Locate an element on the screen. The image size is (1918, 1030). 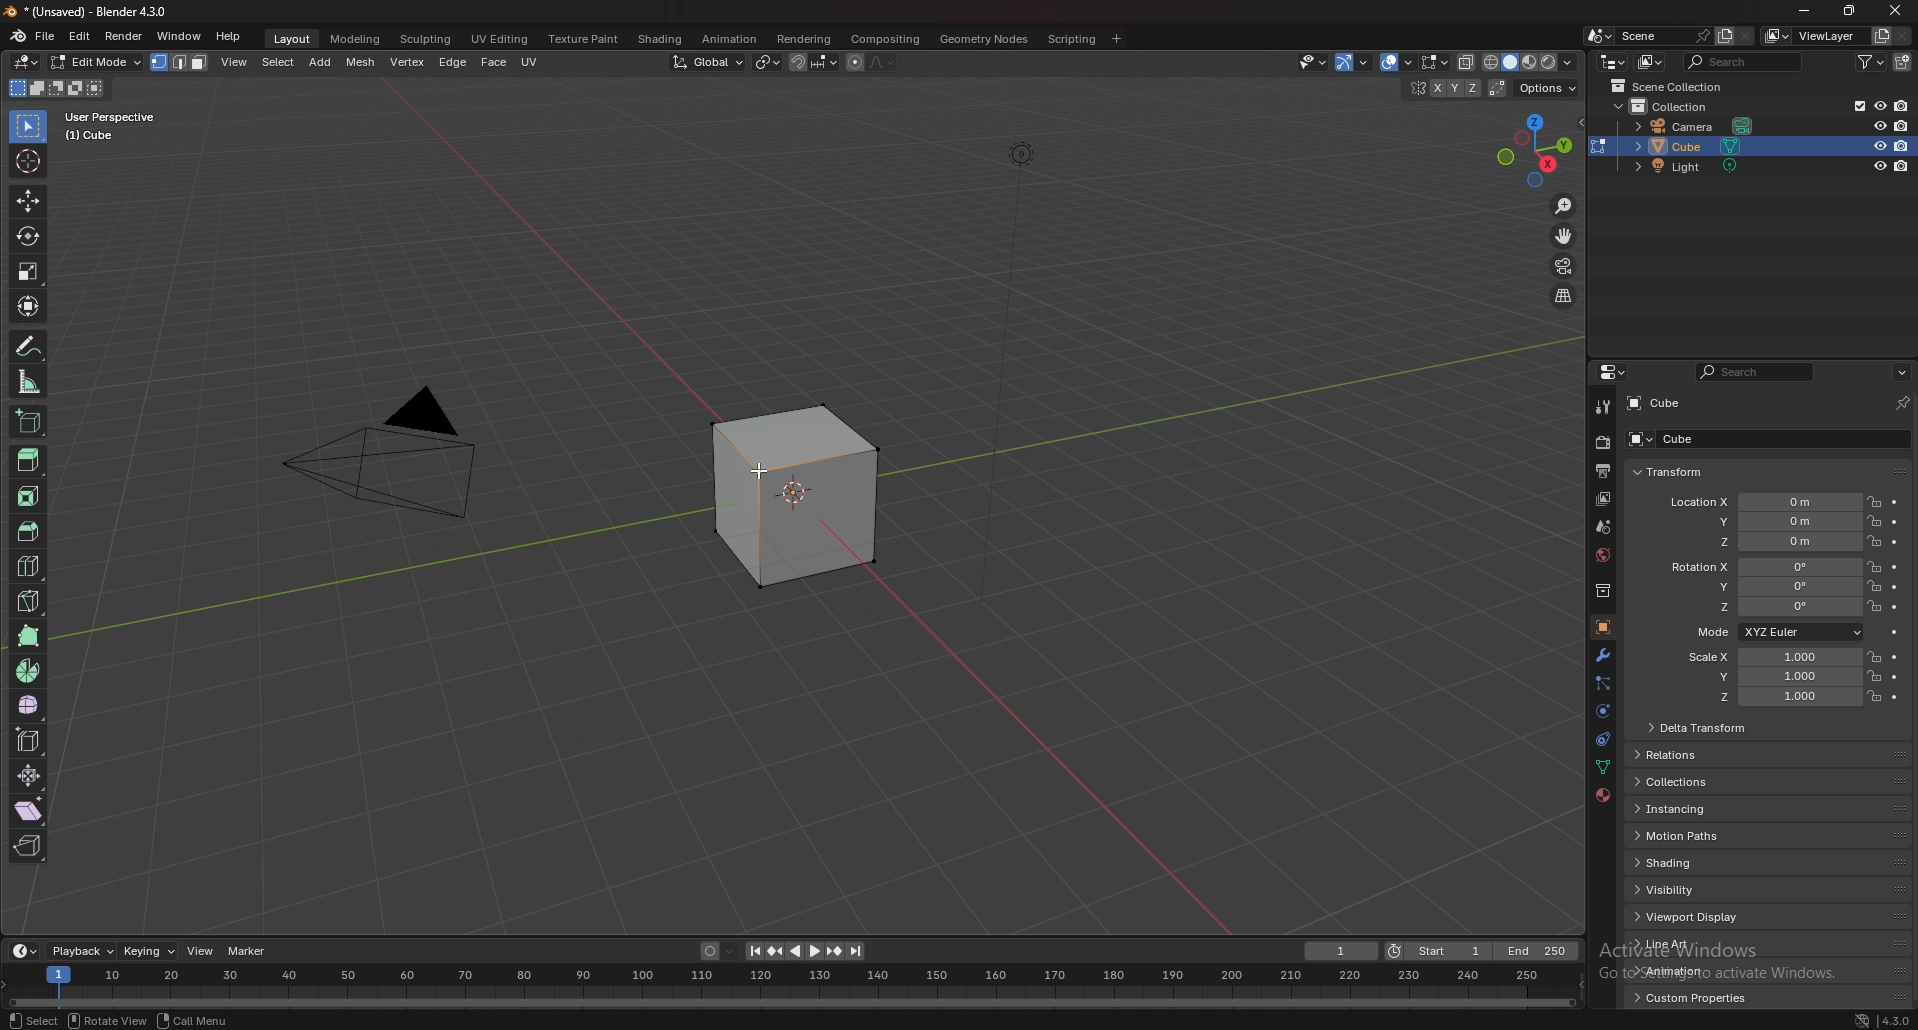
rotation z is located at coordinates (1762, 606).